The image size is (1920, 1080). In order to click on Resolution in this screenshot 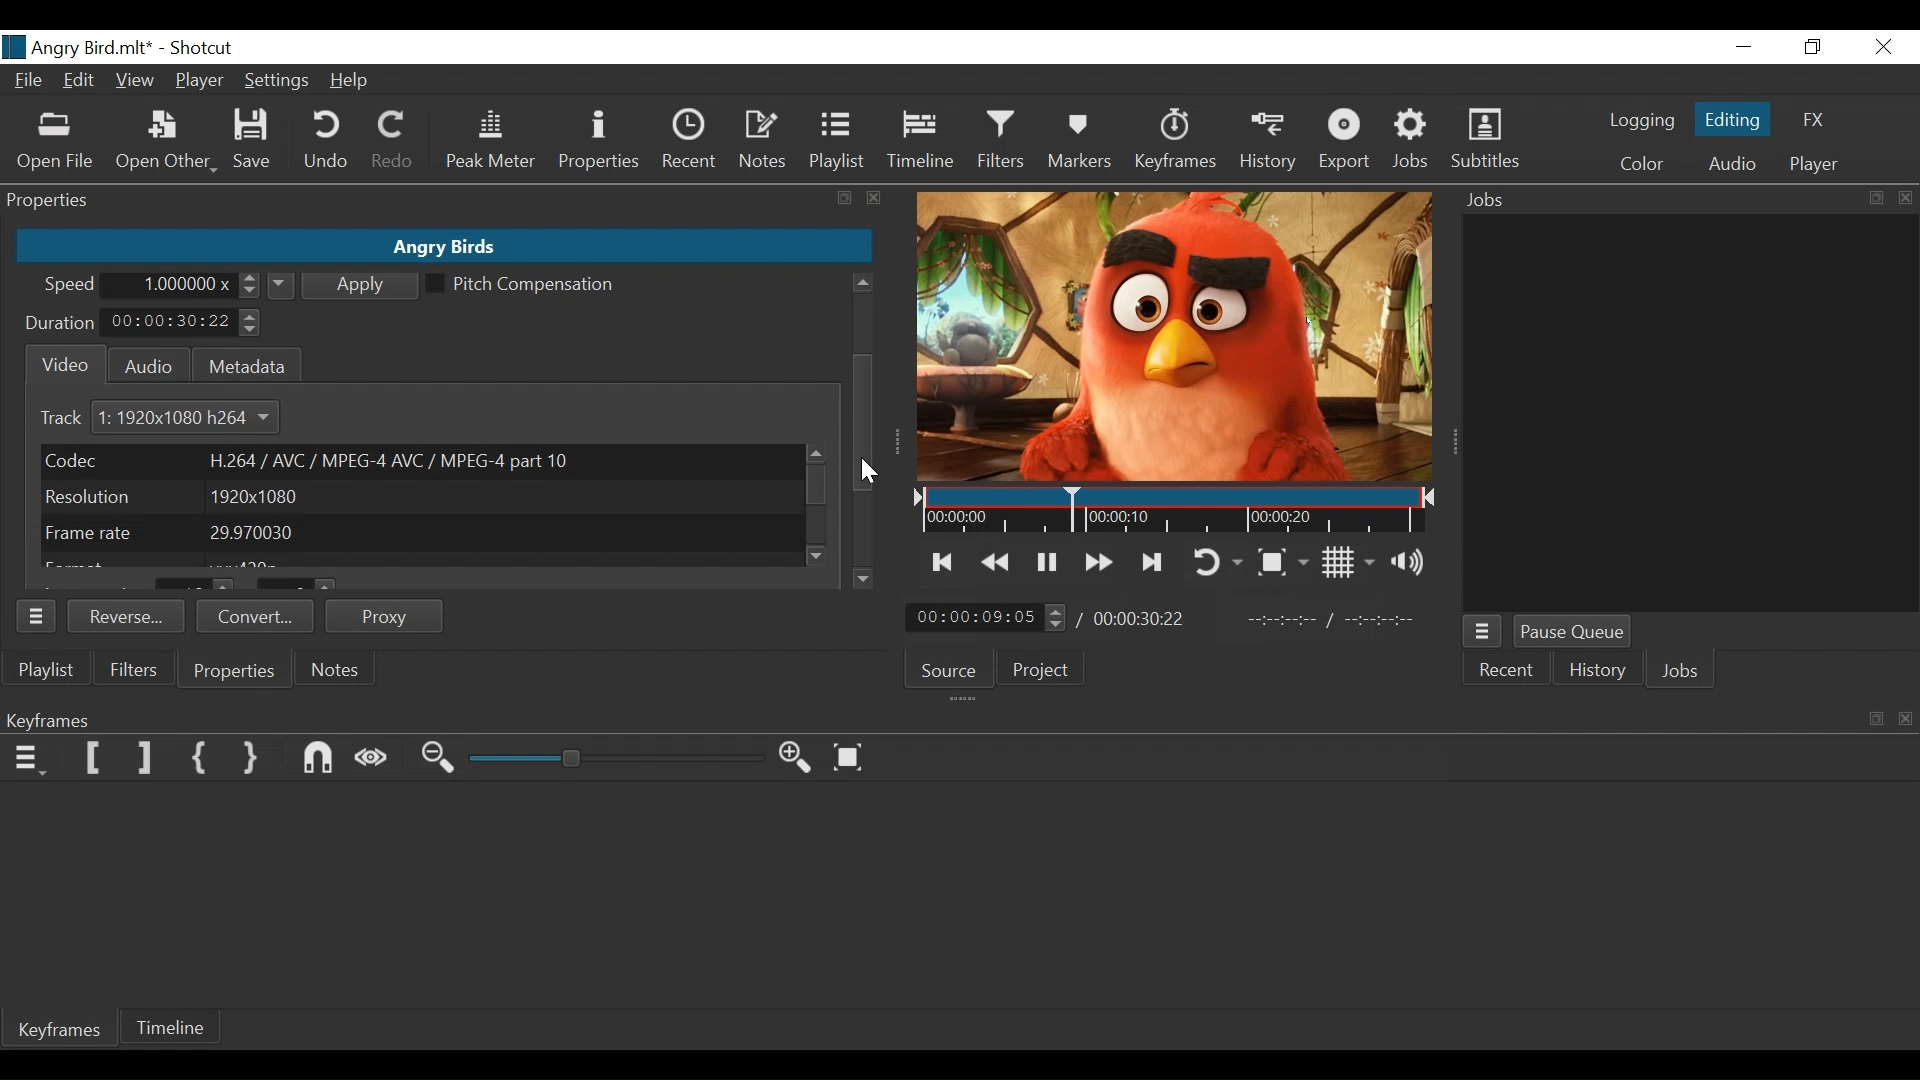, I will do `click(417, 497)`.